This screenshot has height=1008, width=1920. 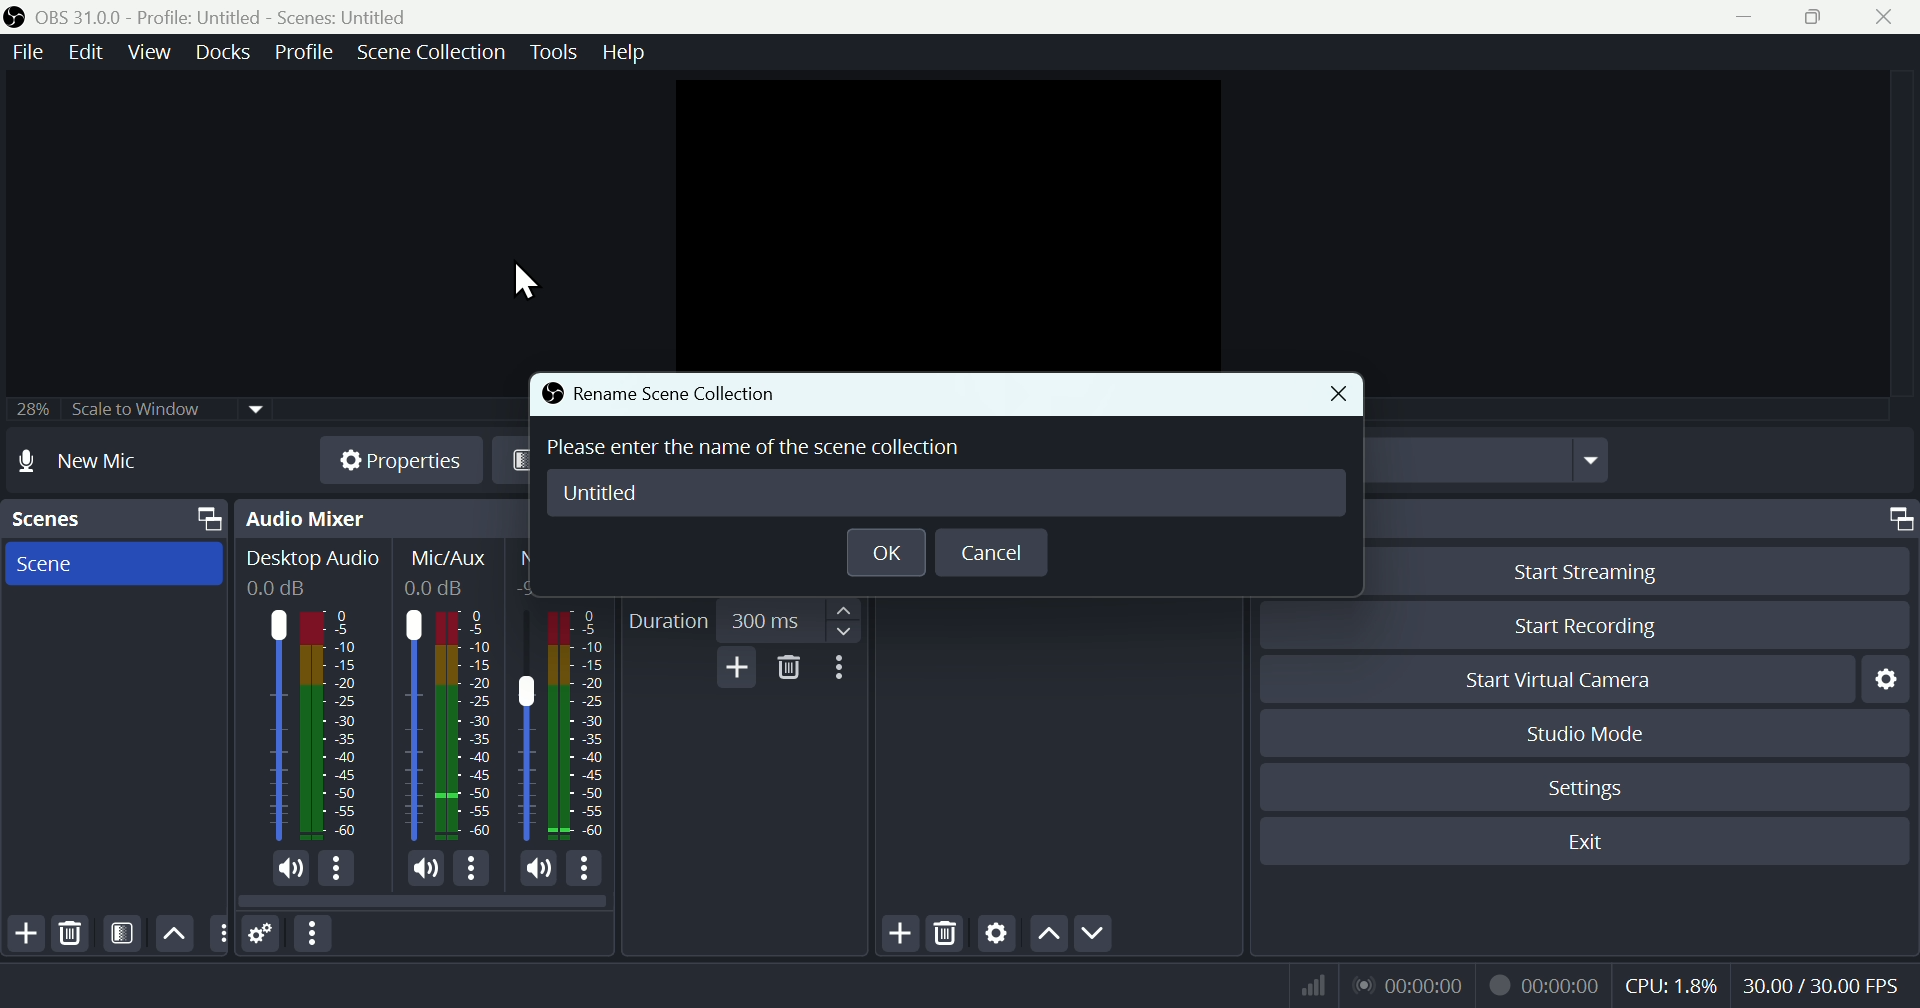 What do you see at coordinates (113, 519) in the screenshot?
I see `Scenes` at bounding box center [113, 519].